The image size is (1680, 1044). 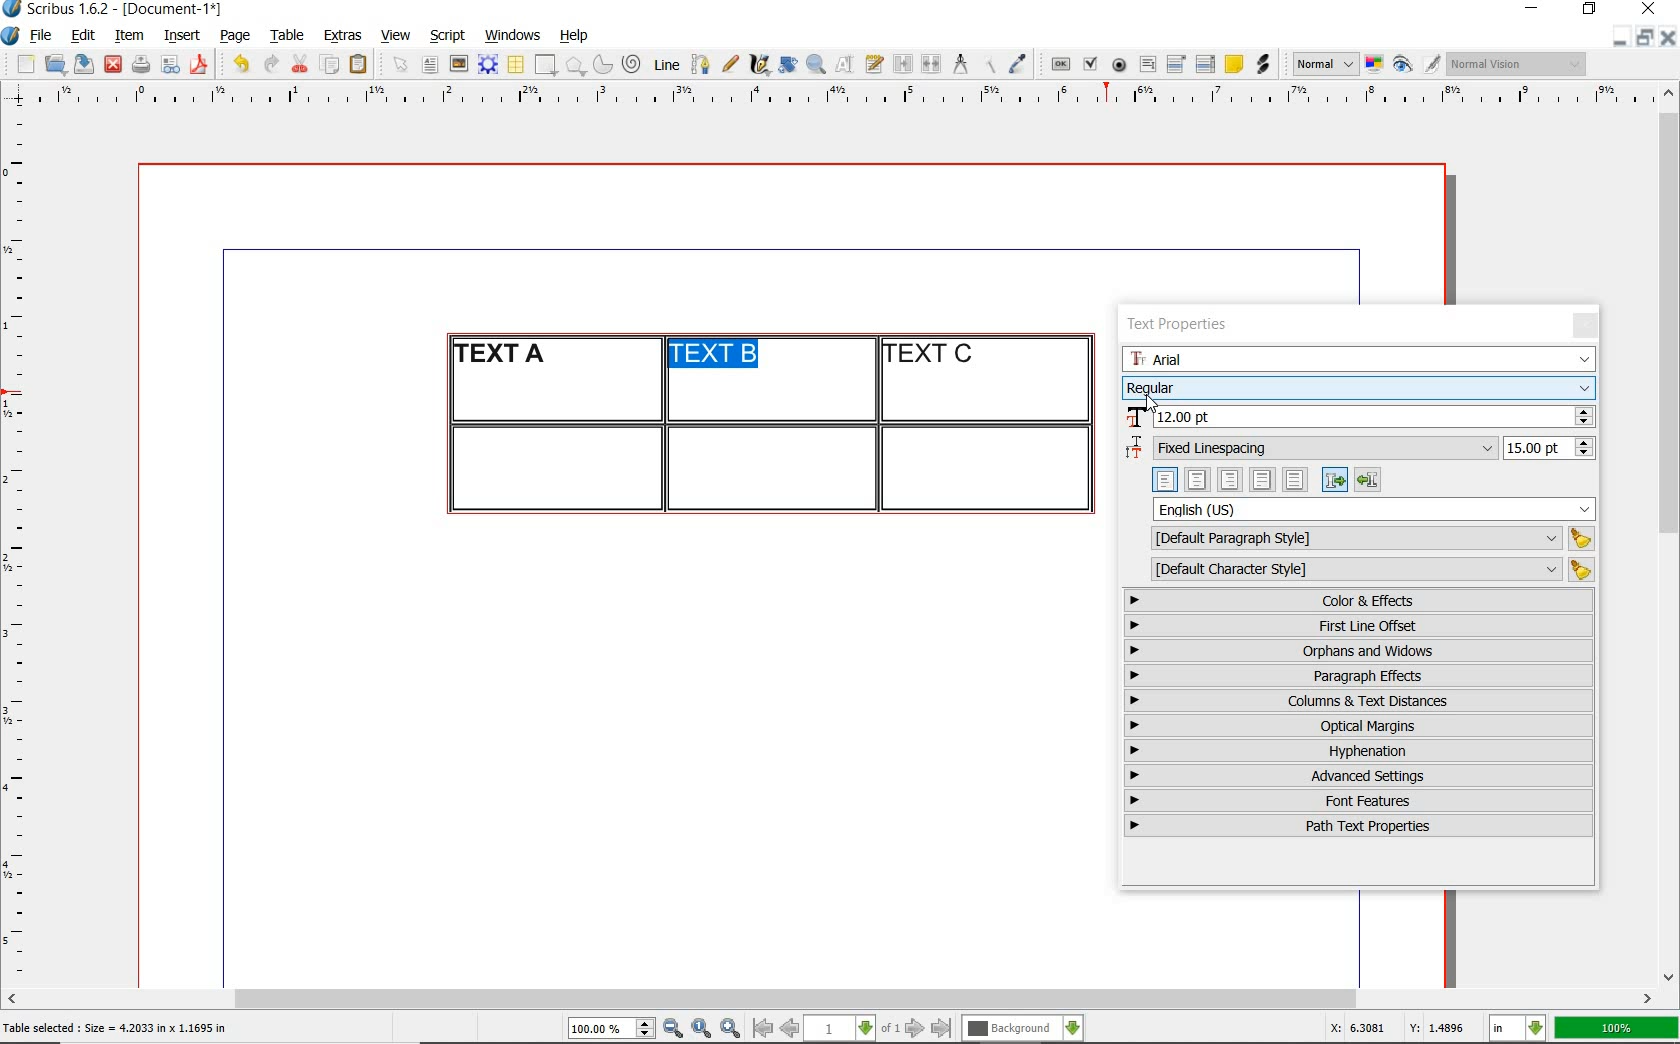 I want to click on undo, so click(x=240, y=64).